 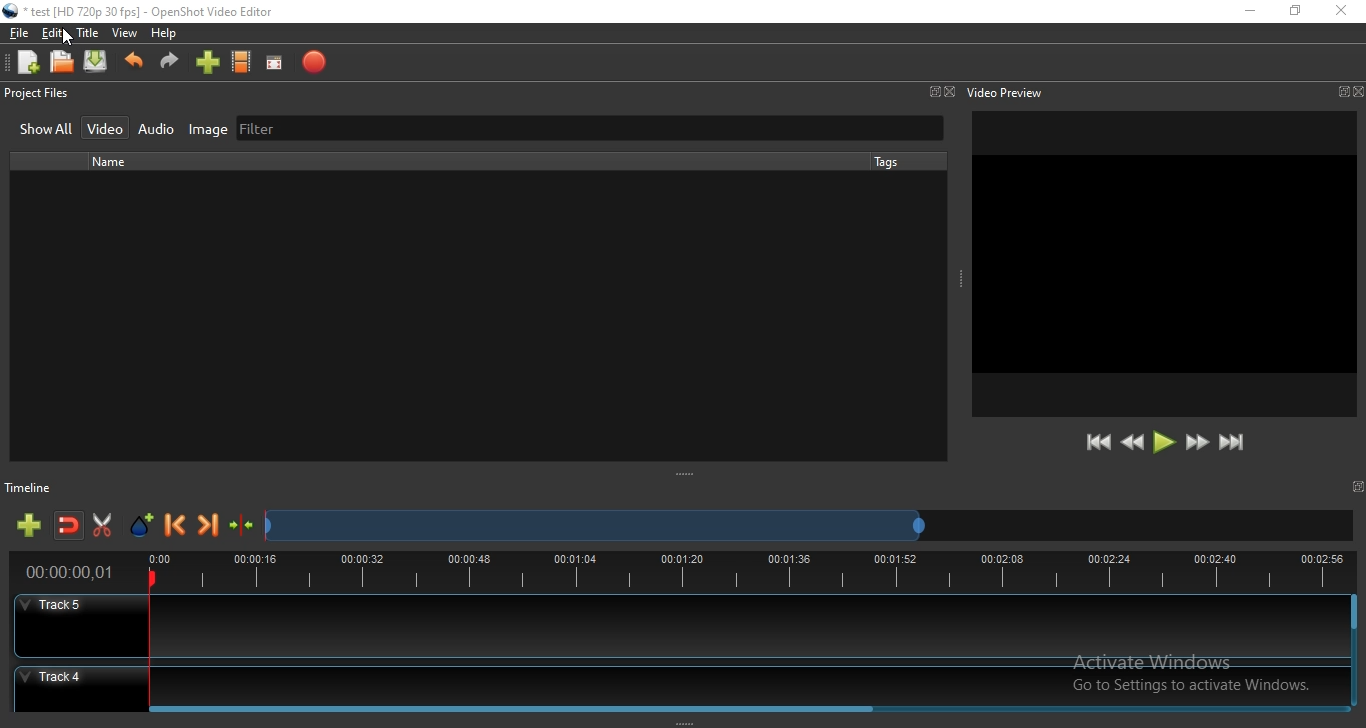 What do you see at coordinates (25, 62) in the screenshot?
I see `New project` at bounding box center [25, 62].